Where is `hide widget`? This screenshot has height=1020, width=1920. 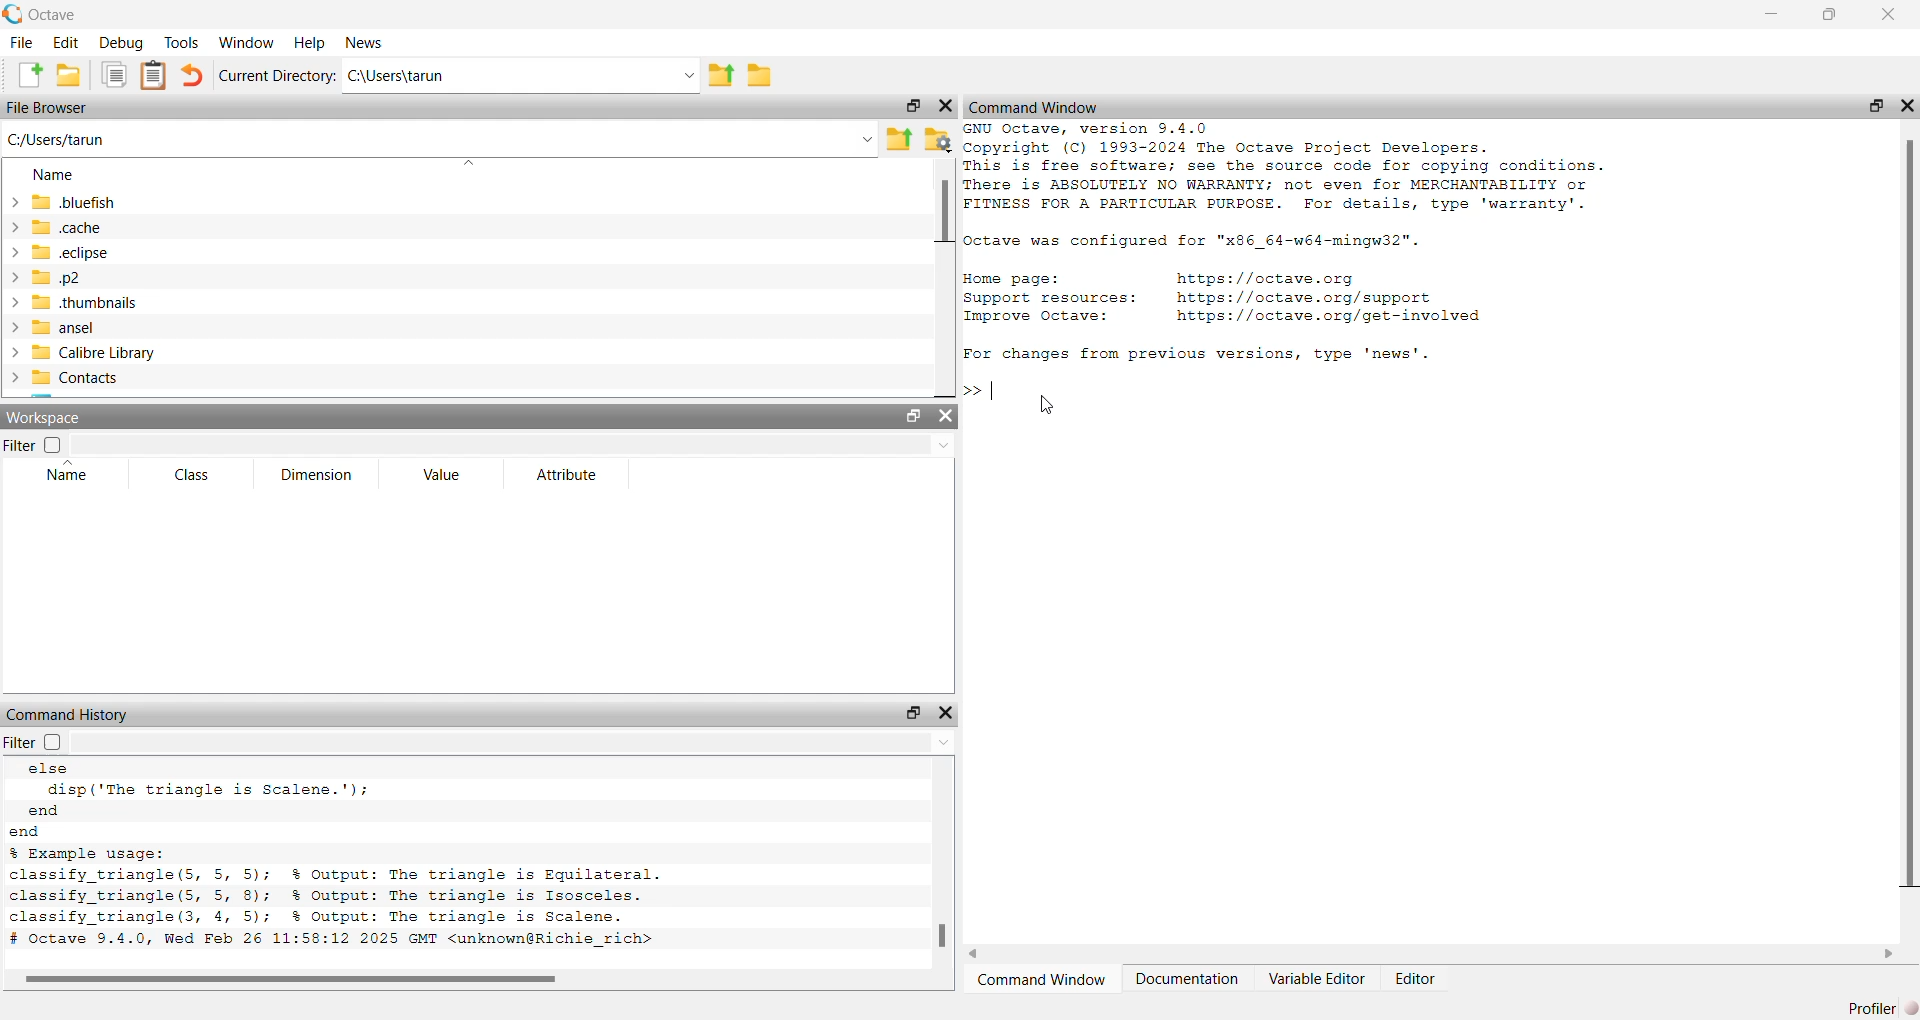 hide widget is located at coordinates (946, 713).